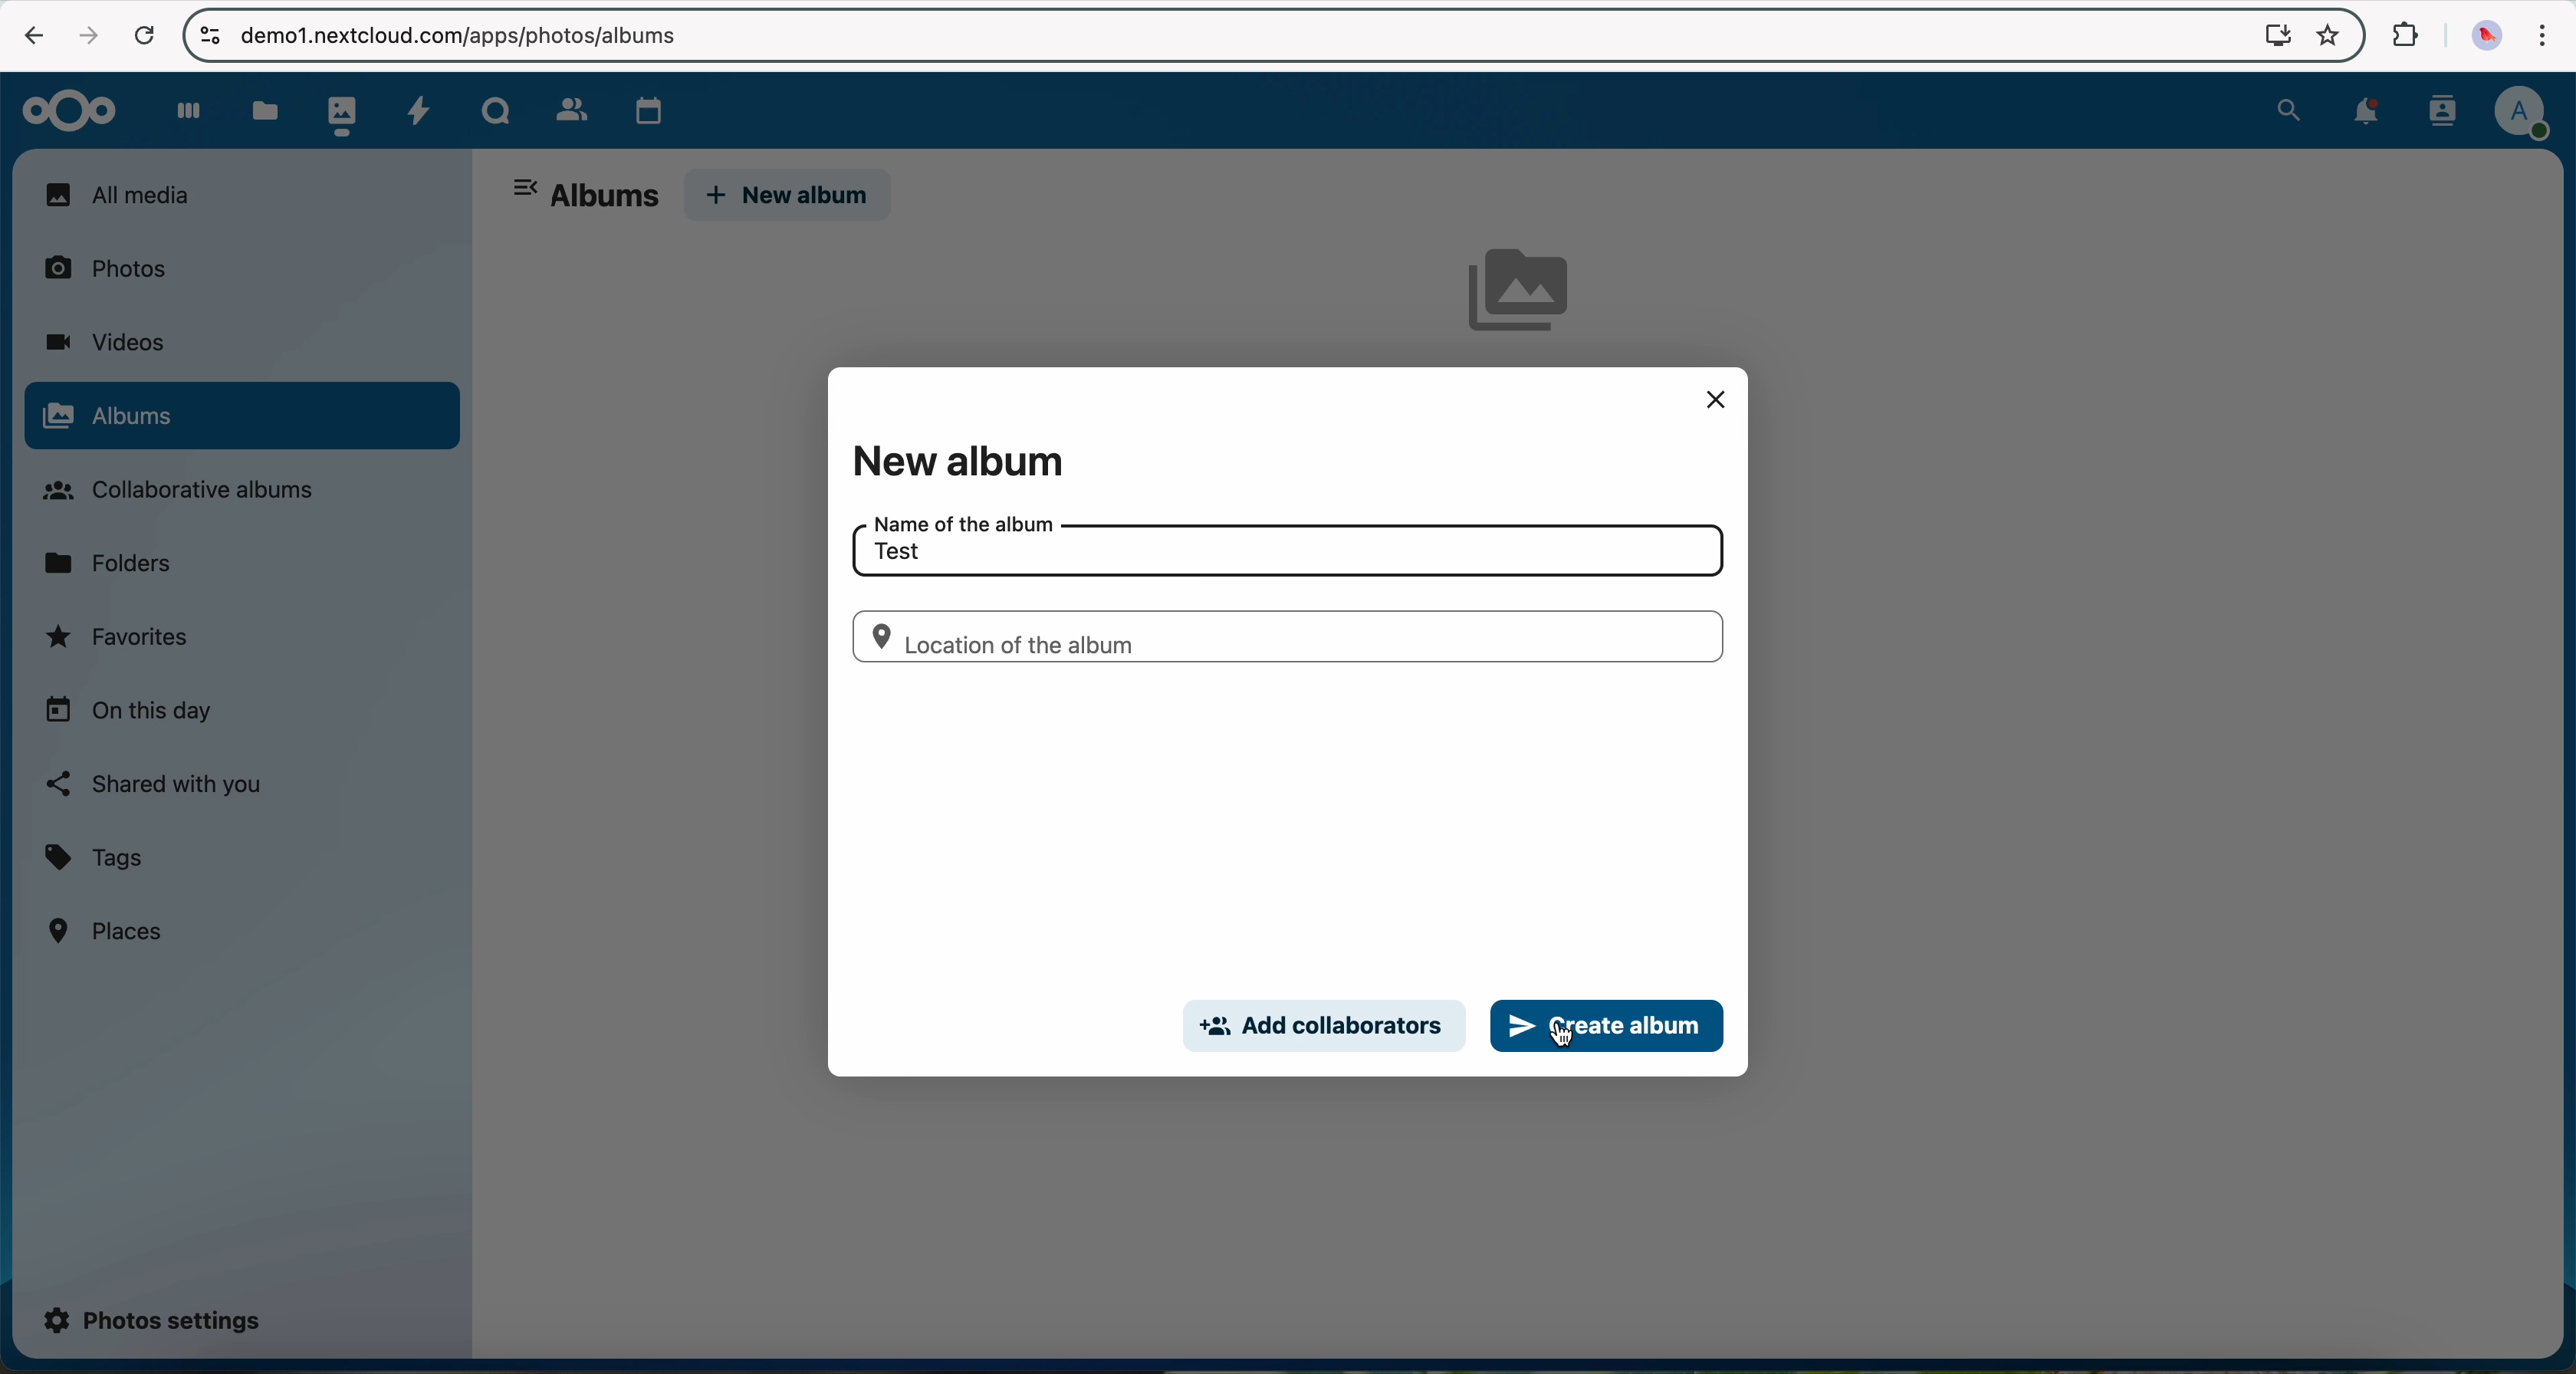 The width and height of the screenshot is (2576, 1374). What do you see at coordinates (2402, 36) in the screenshot?
I see `extensions` at bounding box center [2402, 36].